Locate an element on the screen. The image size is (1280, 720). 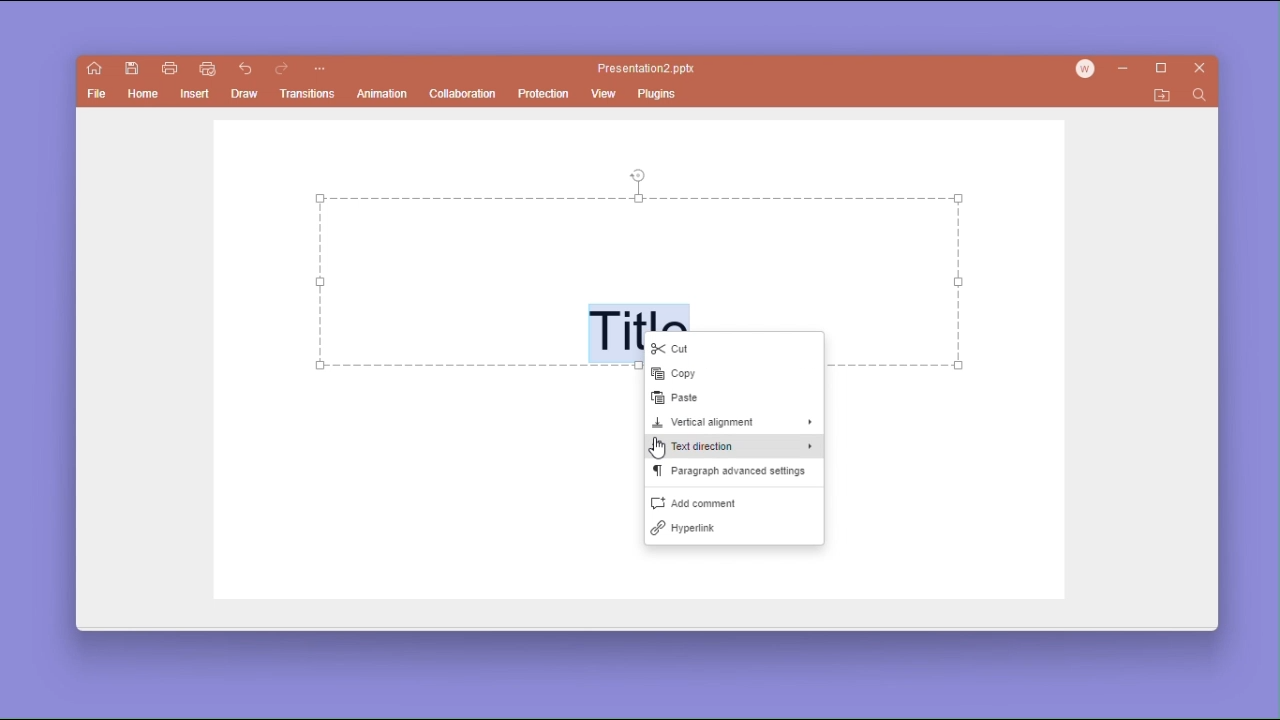
go forward is located at coordinates (282, 70).